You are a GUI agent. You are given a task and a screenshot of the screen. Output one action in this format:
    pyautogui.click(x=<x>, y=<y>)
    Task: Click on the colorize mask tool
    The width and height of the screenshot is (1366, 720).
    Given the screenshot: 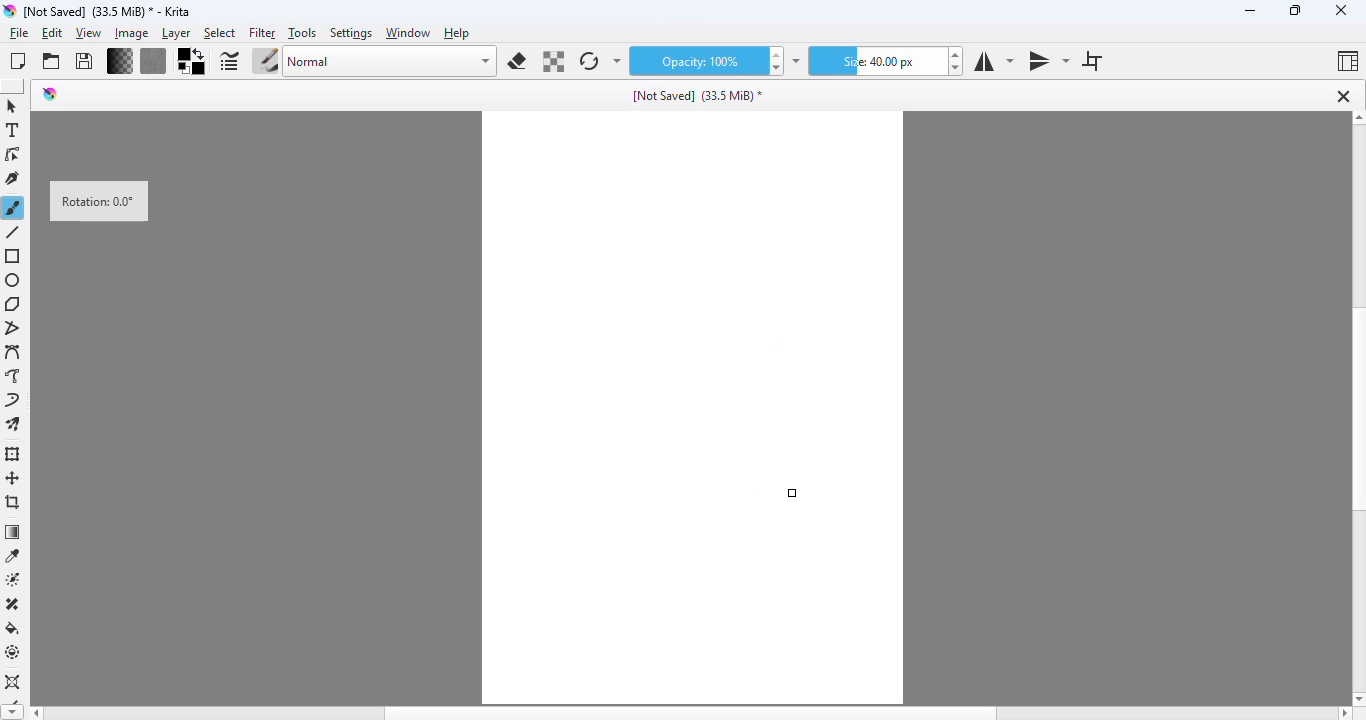 What is the action you would take?
    pyautogui.click(x=15, y=580)
    